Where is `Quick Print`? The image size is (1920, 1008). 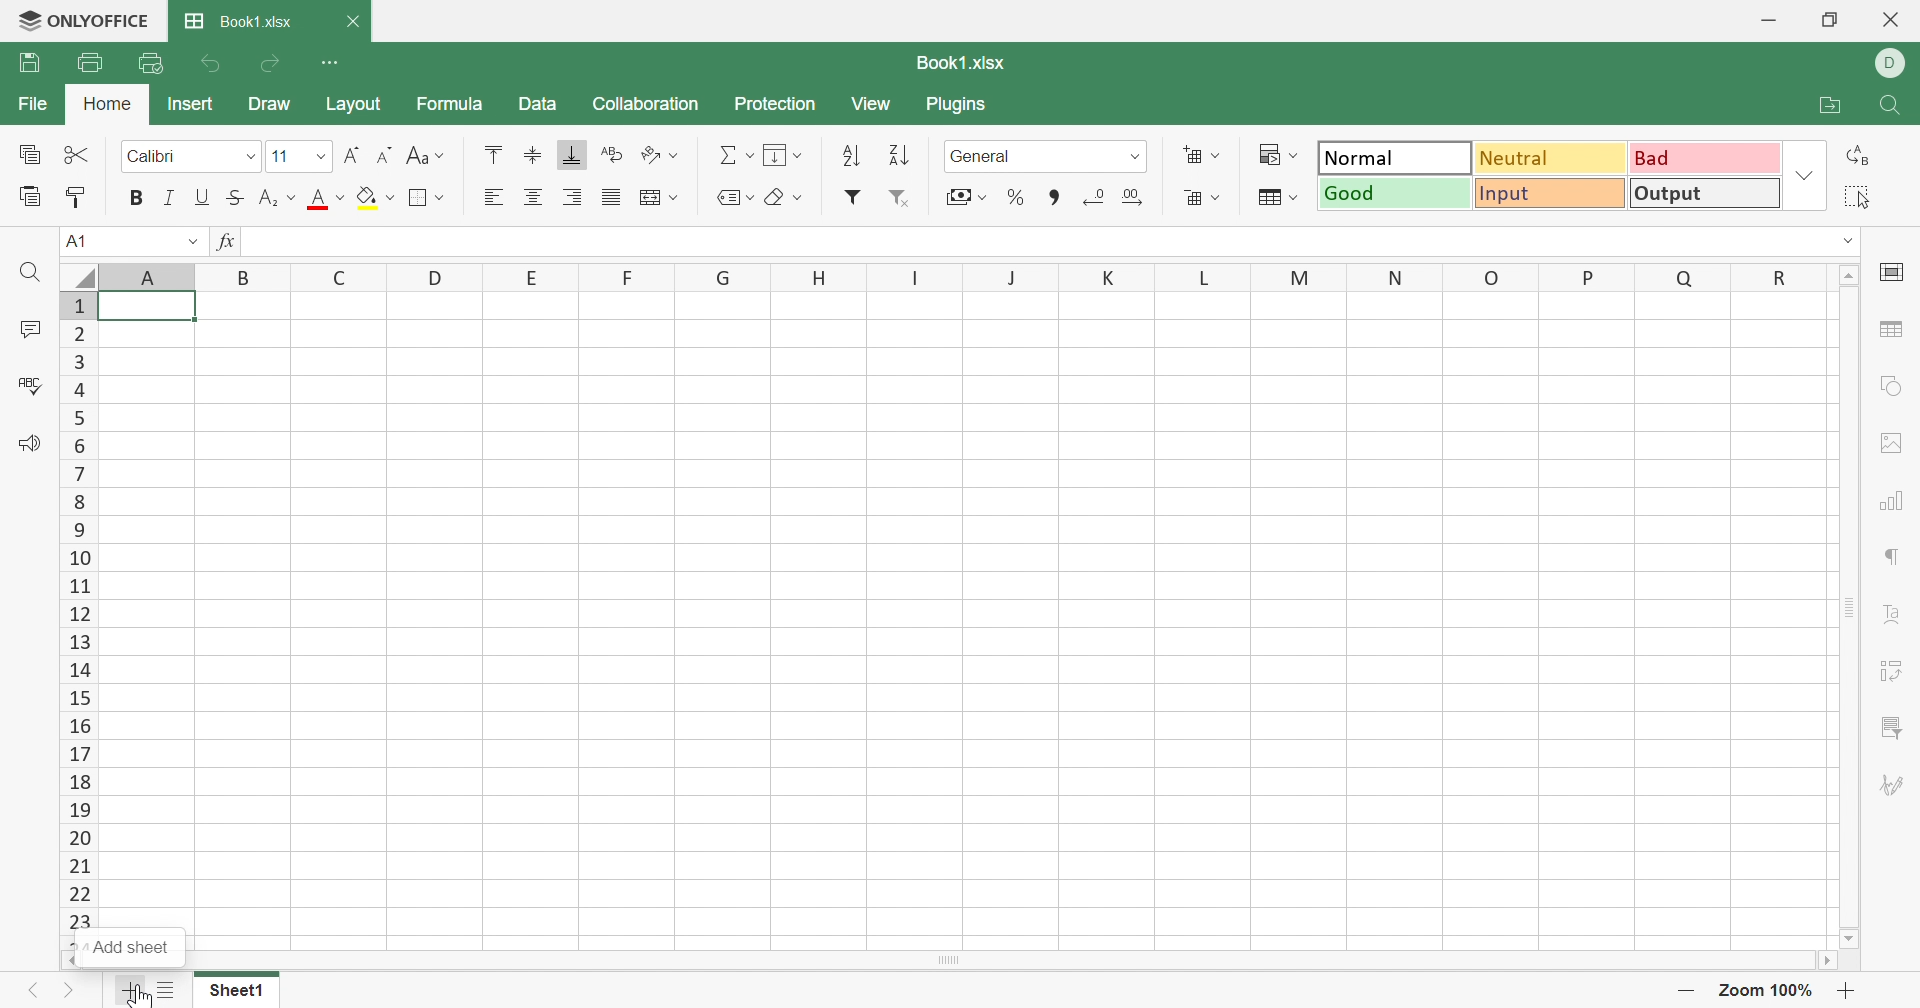 Quick Print is located at coordinates (156, 63).